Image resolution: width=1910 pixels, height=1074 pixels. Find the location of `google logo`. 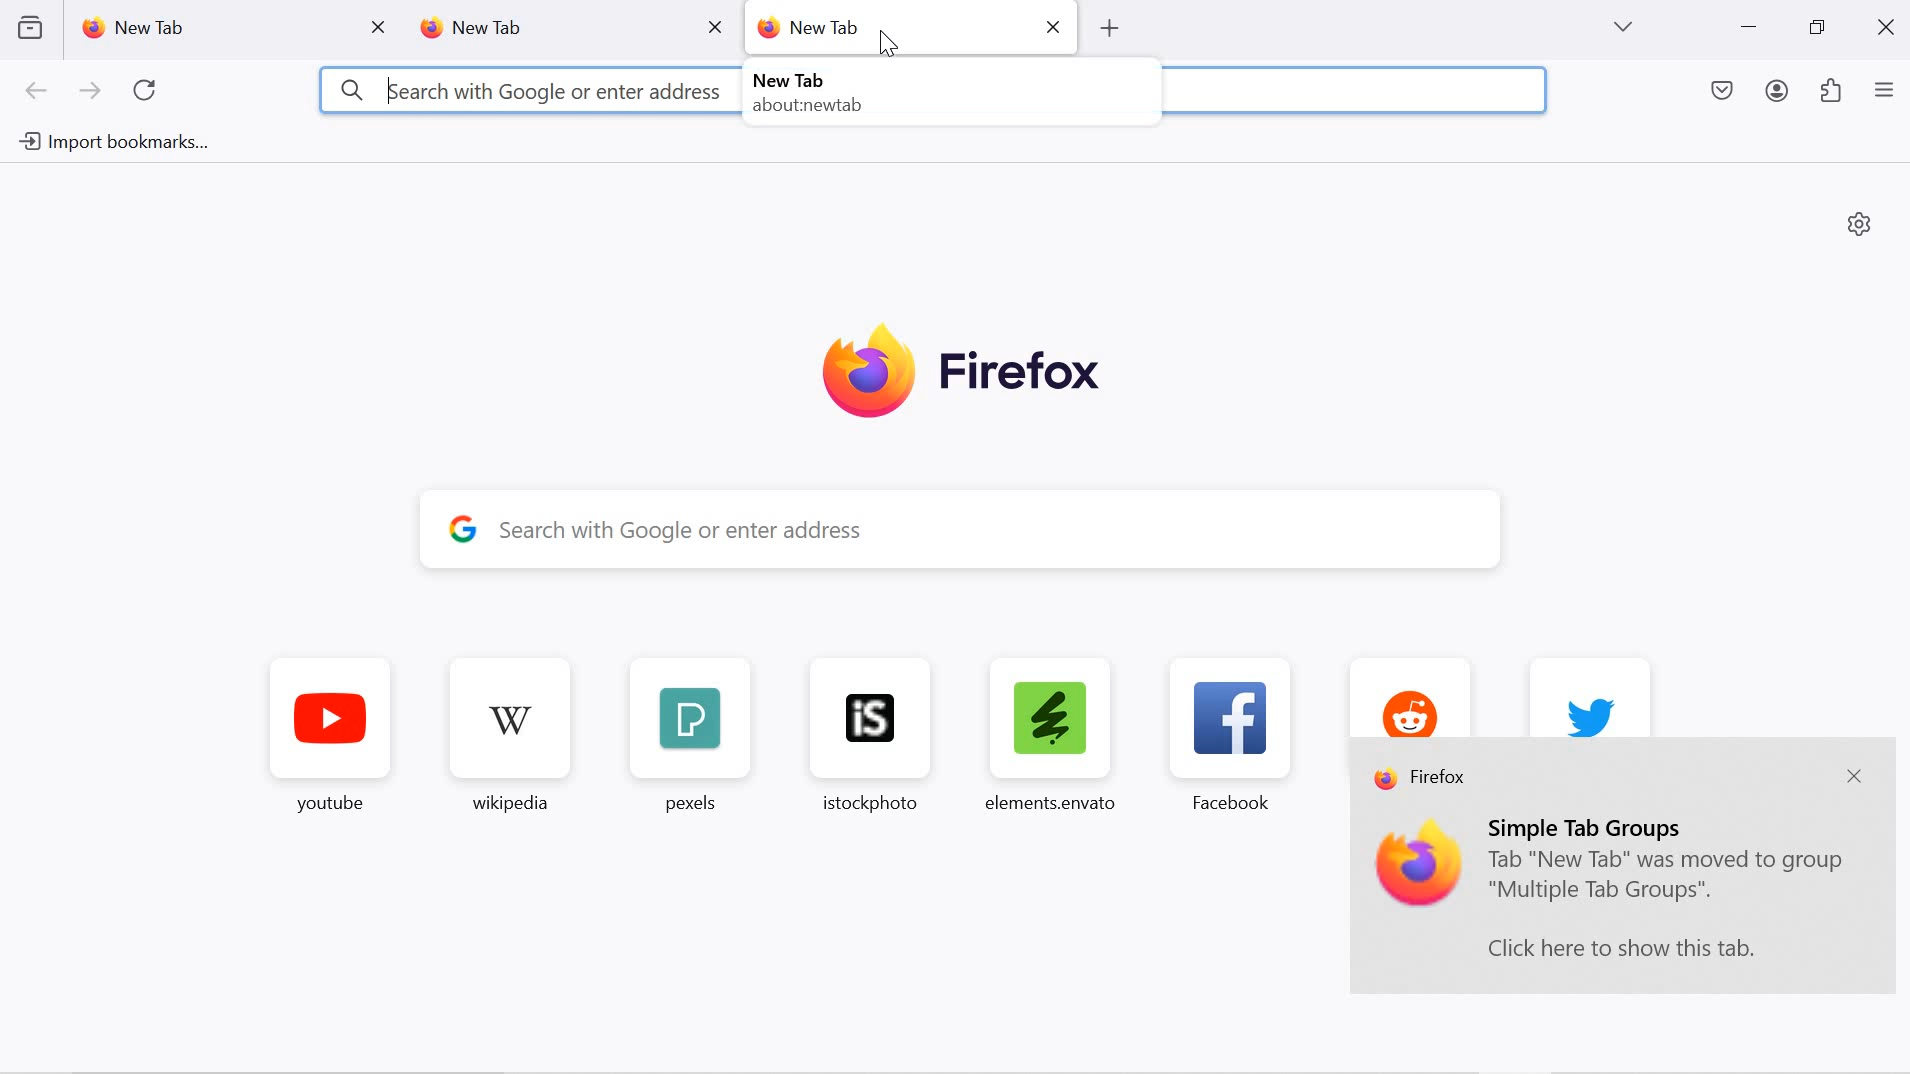

google logo is located at coordinates (463, 527).